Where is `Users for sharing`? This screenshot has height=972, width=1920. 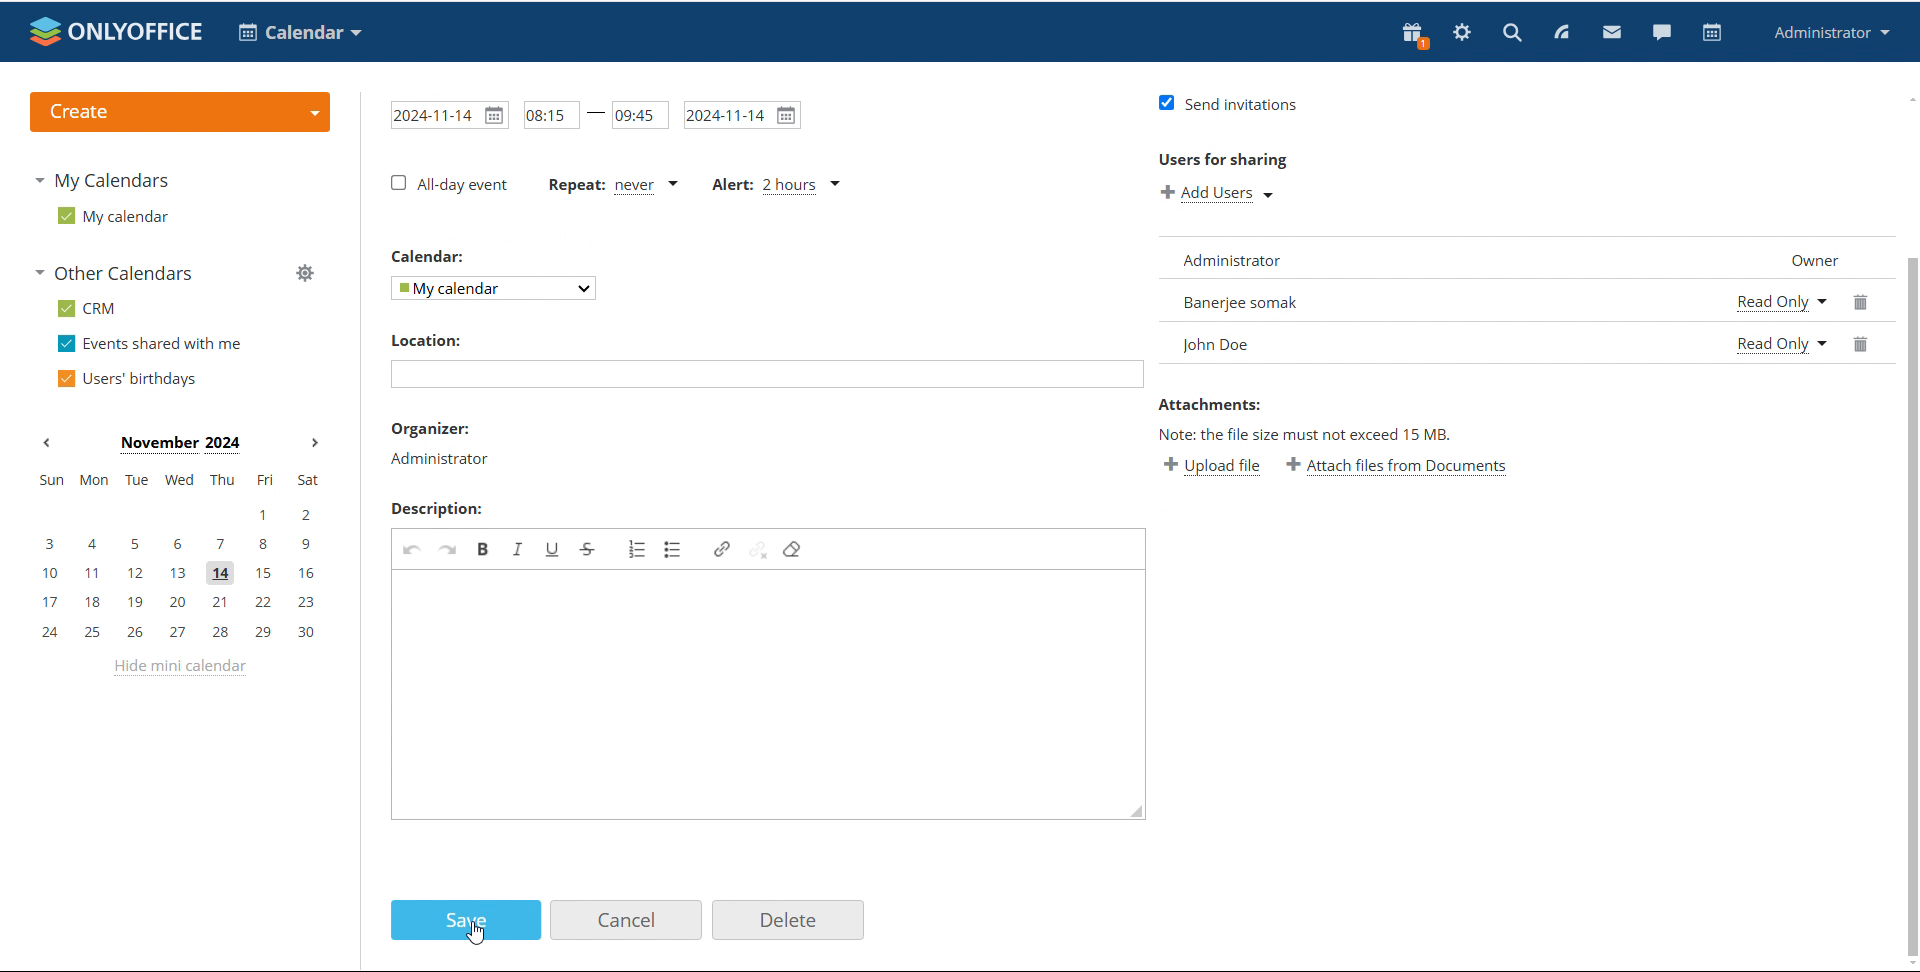
Users for sharing is located at coordinates (1223, 159).